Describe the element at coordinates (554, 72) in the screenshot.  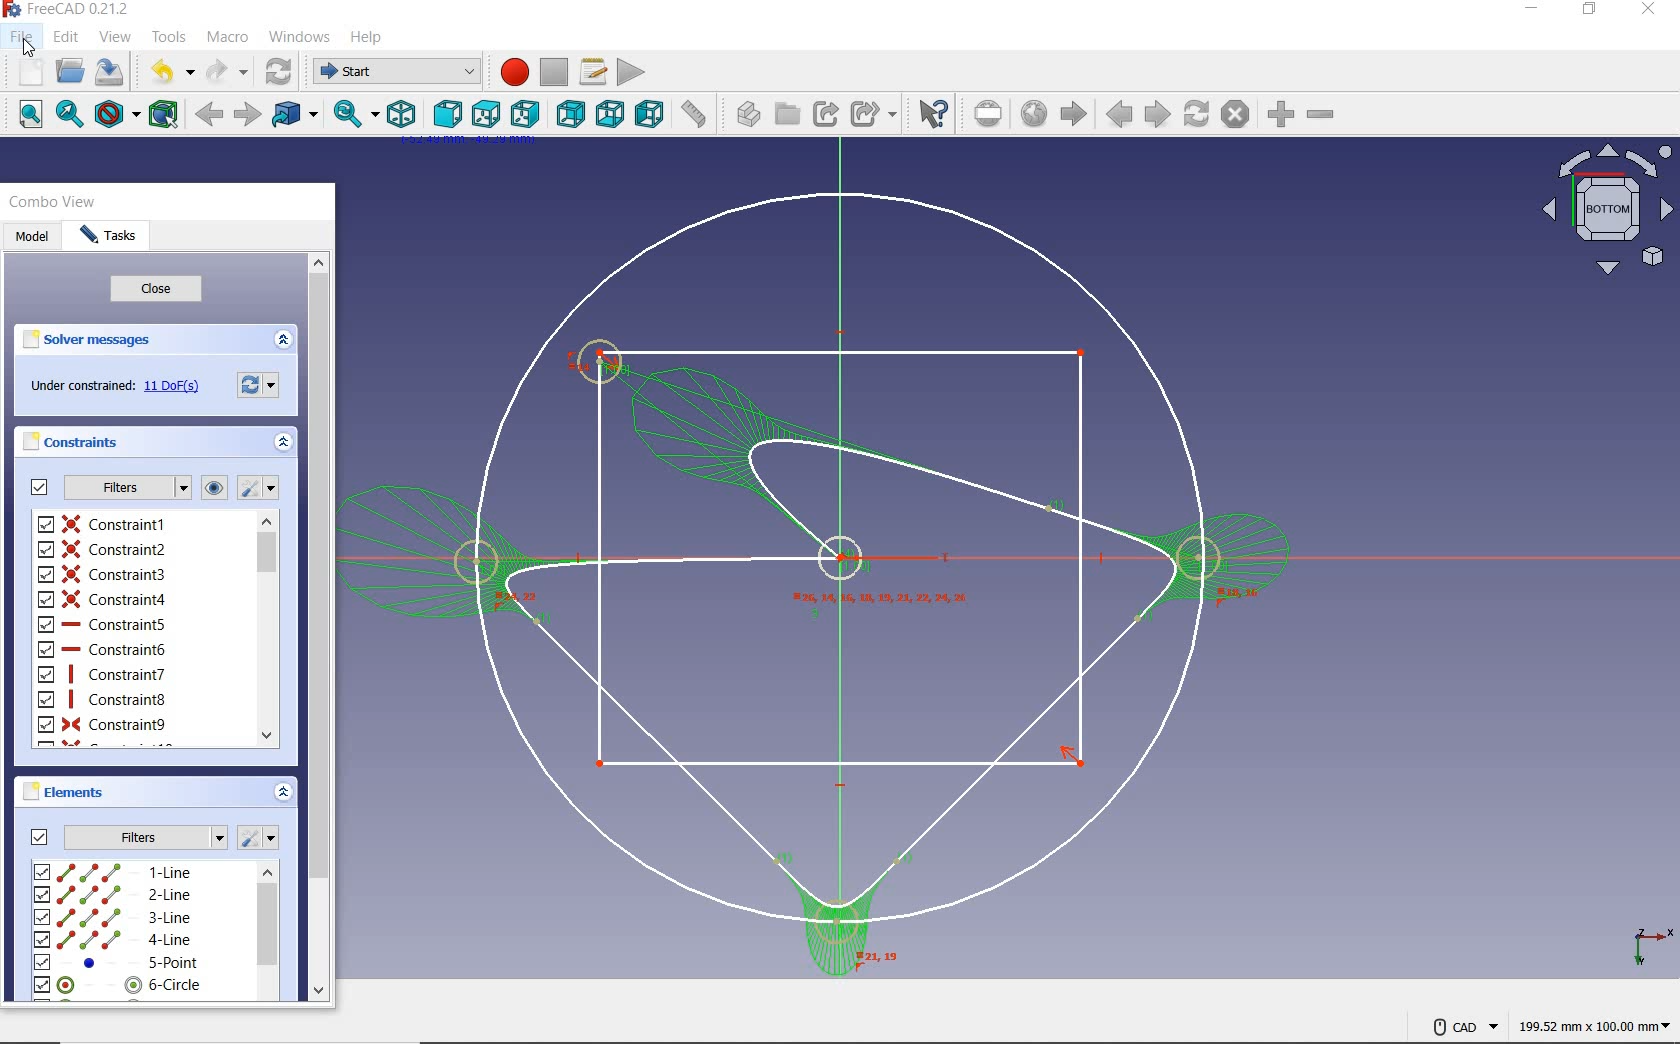
I see `stop macro recording` at that location.